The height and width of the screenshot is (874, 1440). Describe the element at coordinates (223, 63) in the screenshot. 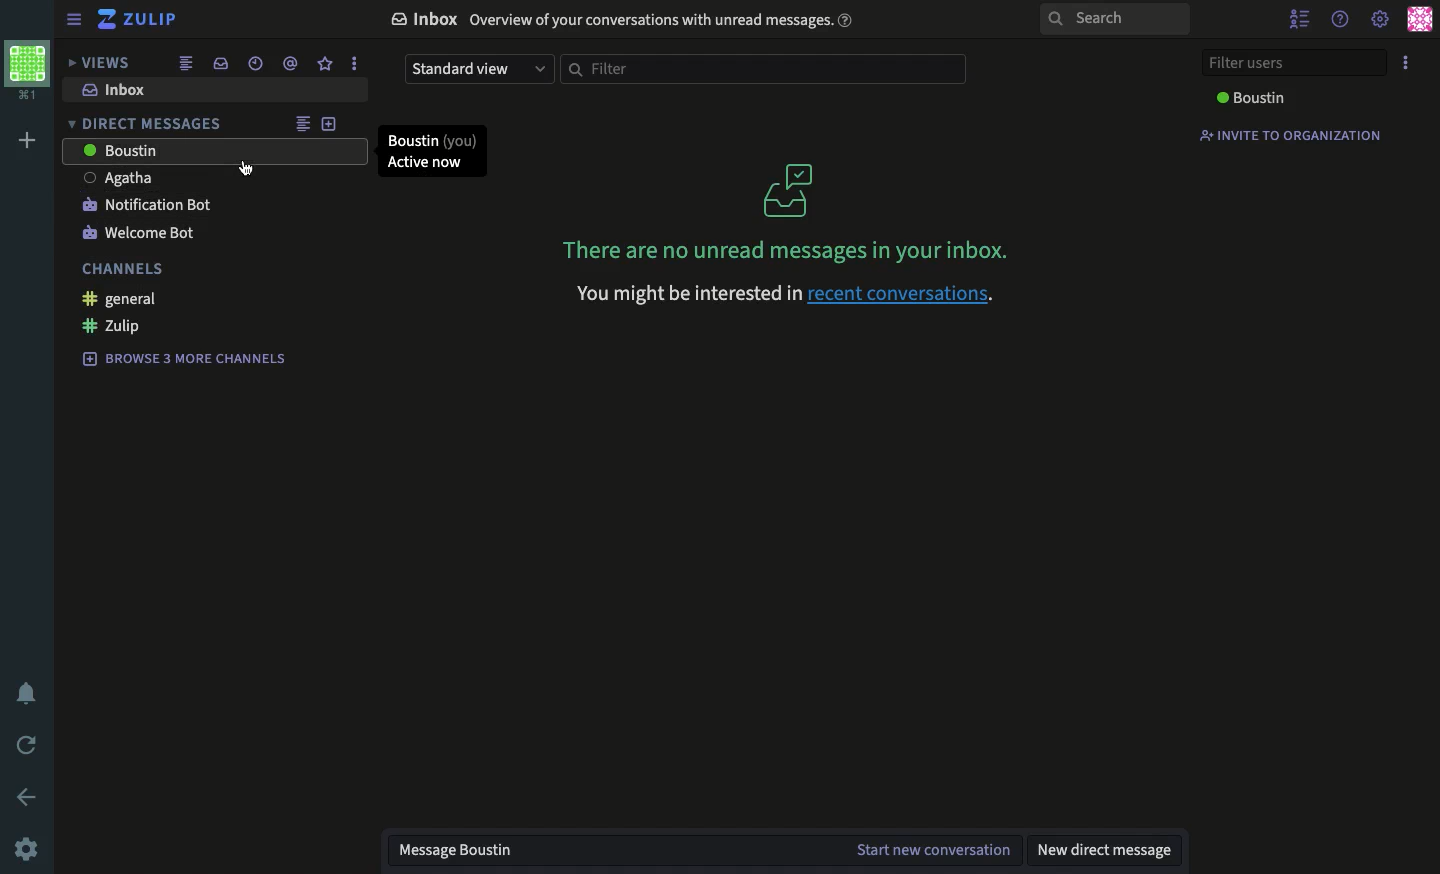

I see `inbox` at that location.